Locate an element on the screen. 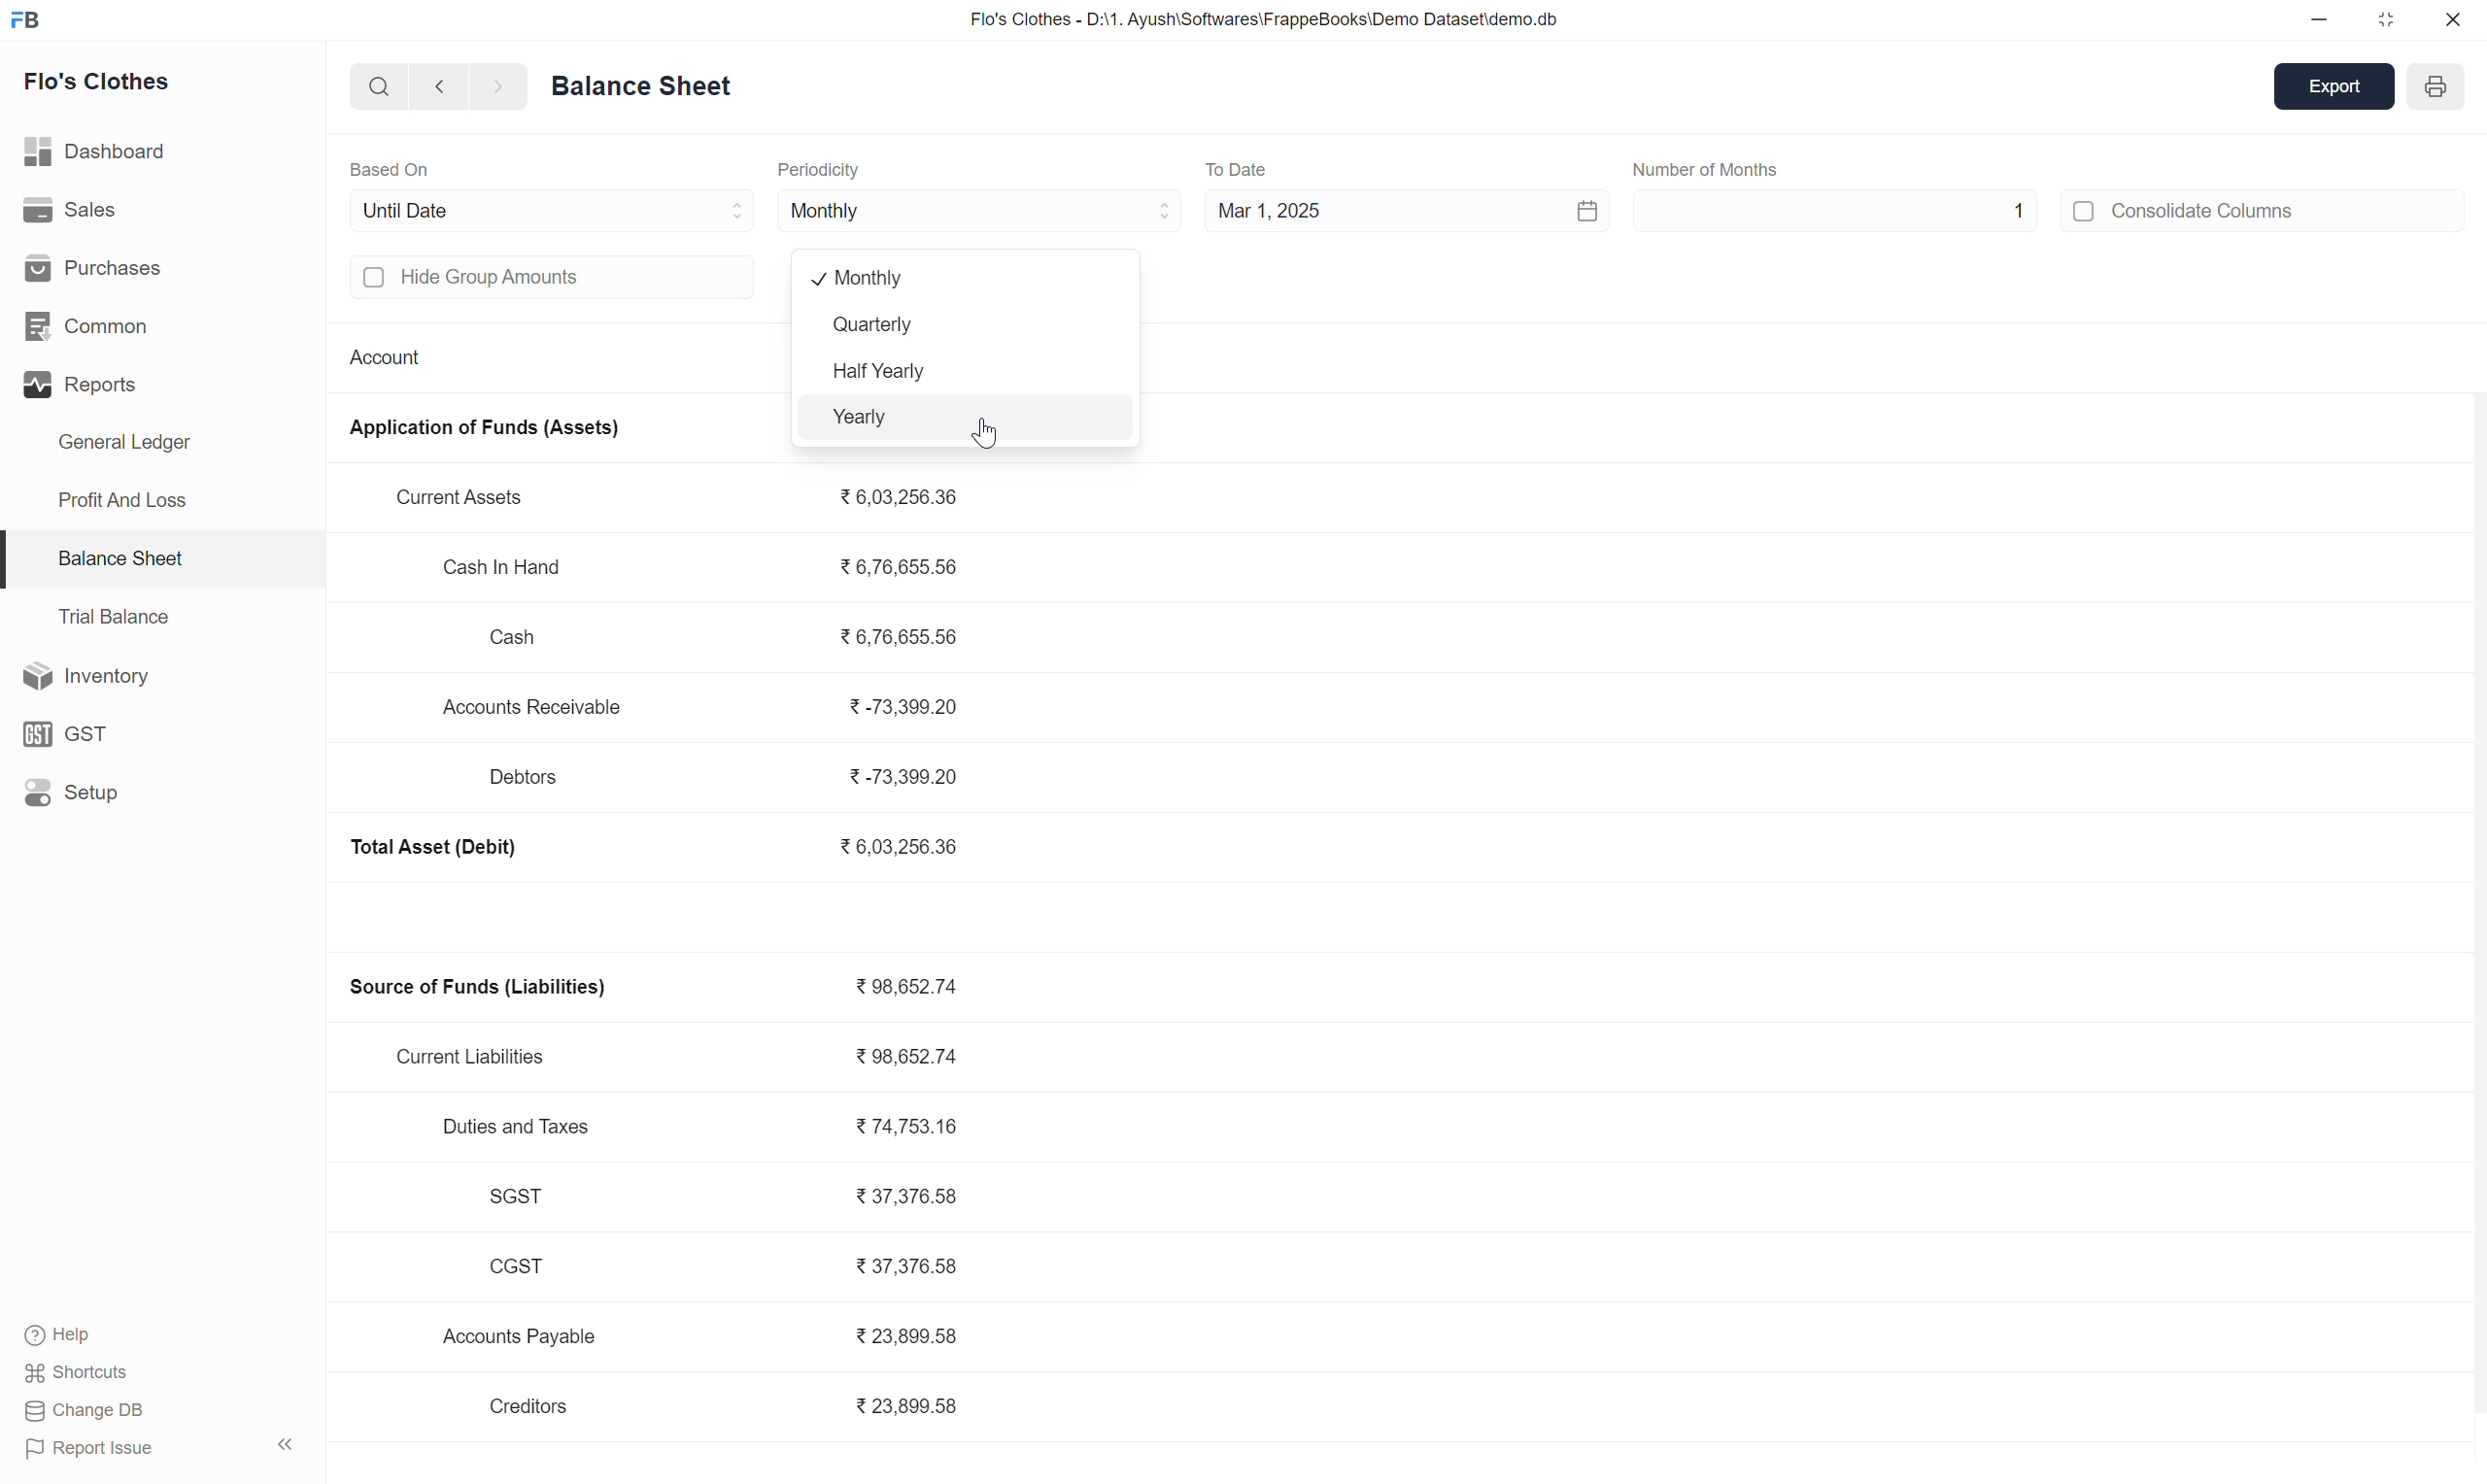  off is located at coordinates (375, 278).